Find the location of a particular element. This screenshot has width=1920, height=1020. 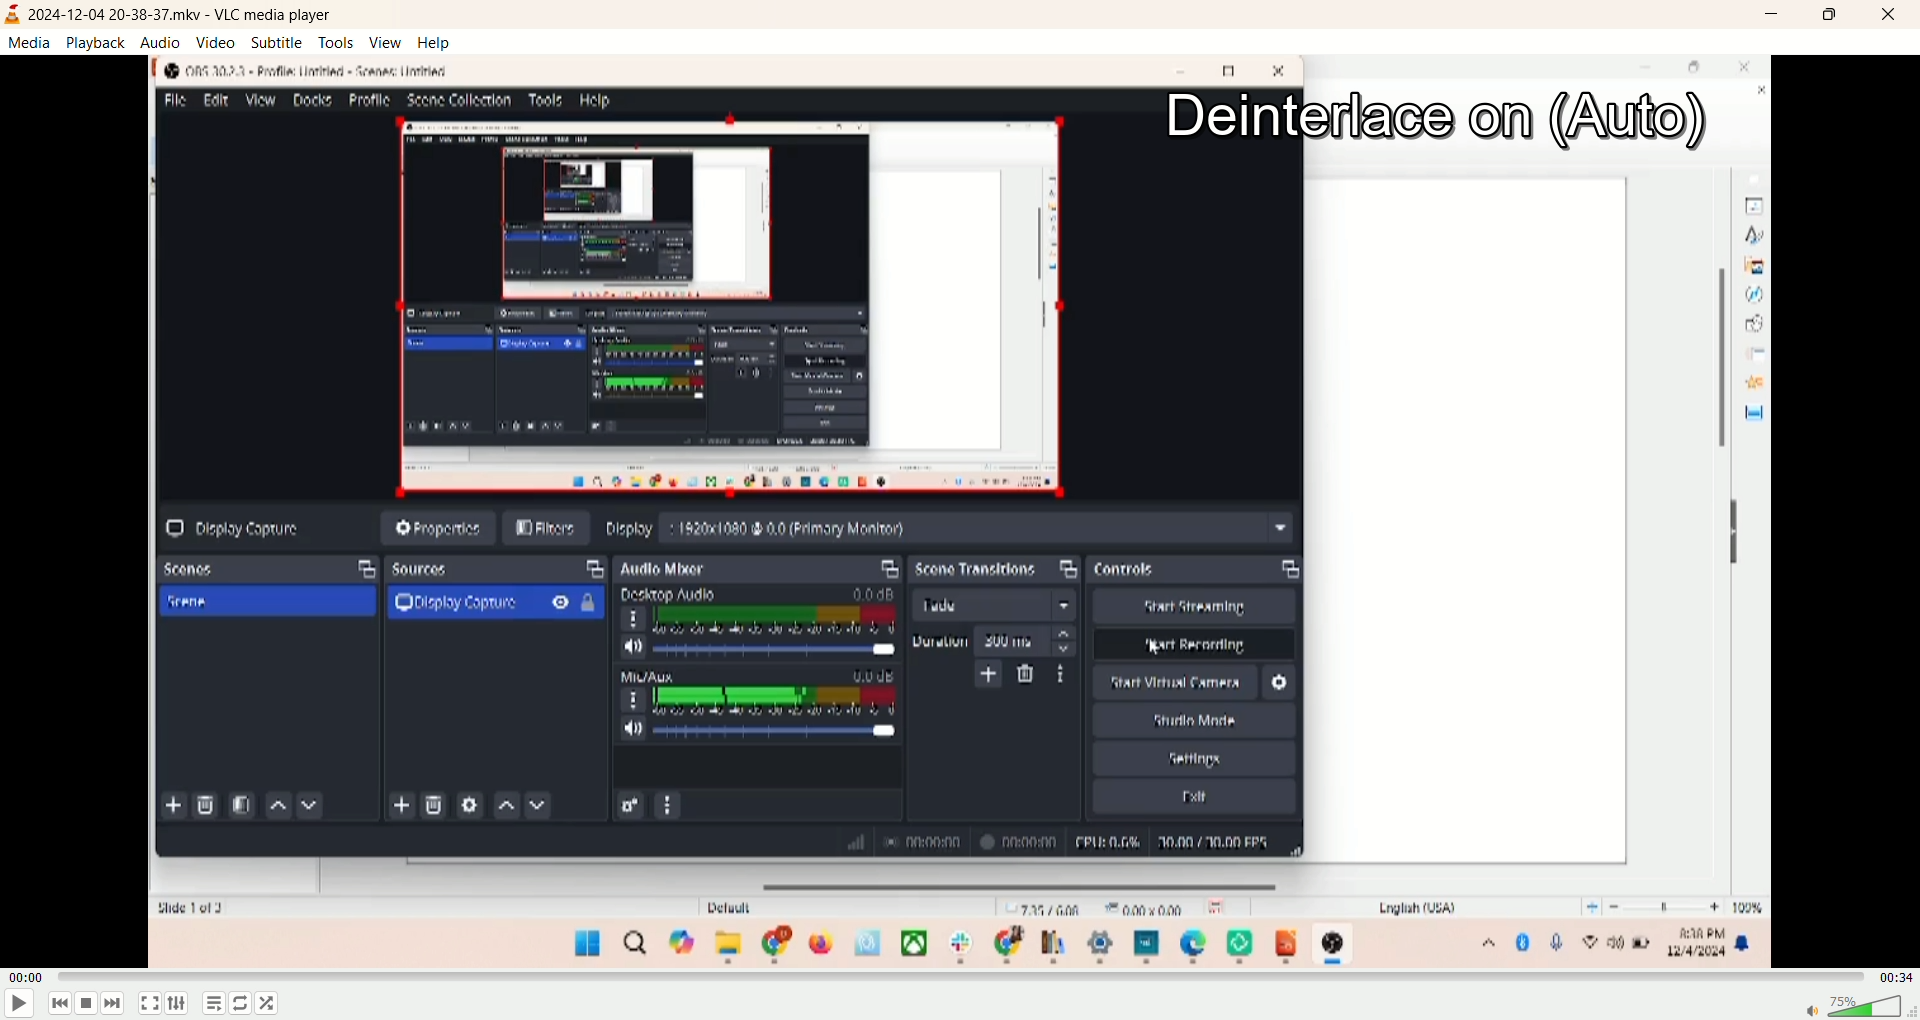

stop is located at coordinates (88, 1004).